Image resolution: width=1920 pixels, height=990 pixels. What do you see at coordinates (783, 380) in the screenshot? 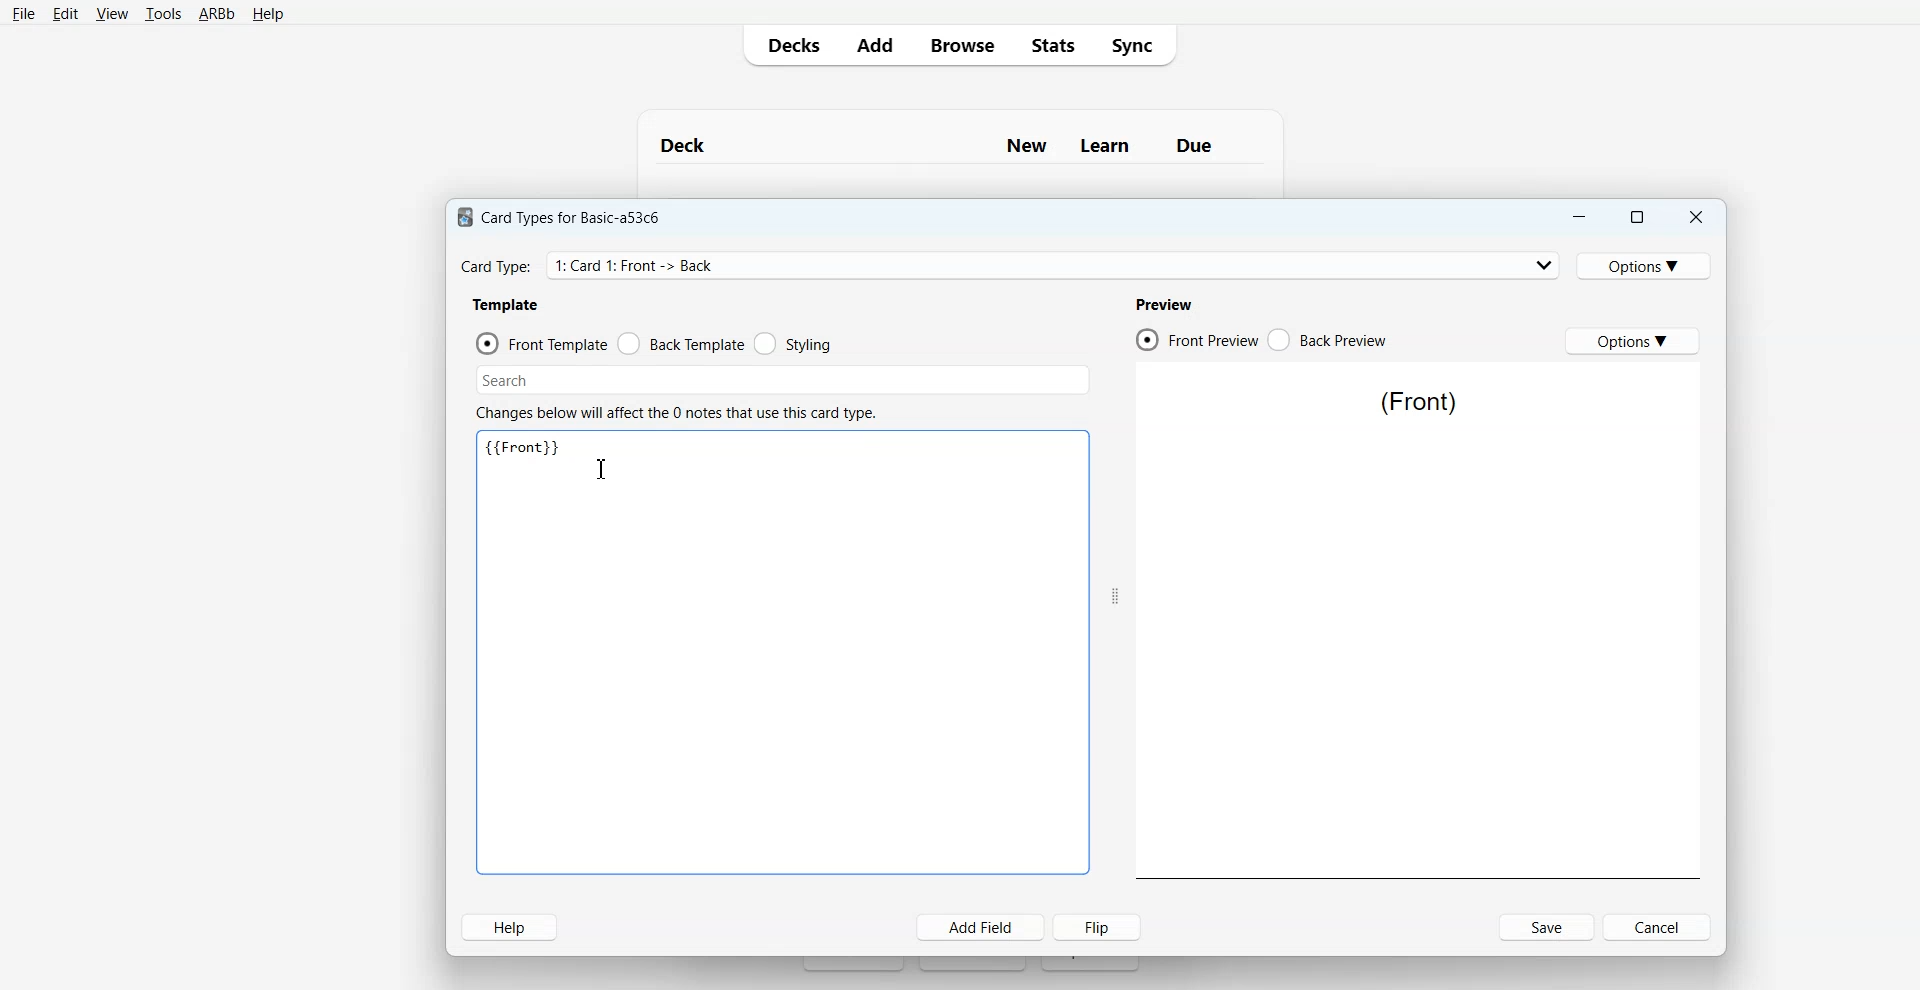
I see `Search Bar` at bounding box center [783, 380].